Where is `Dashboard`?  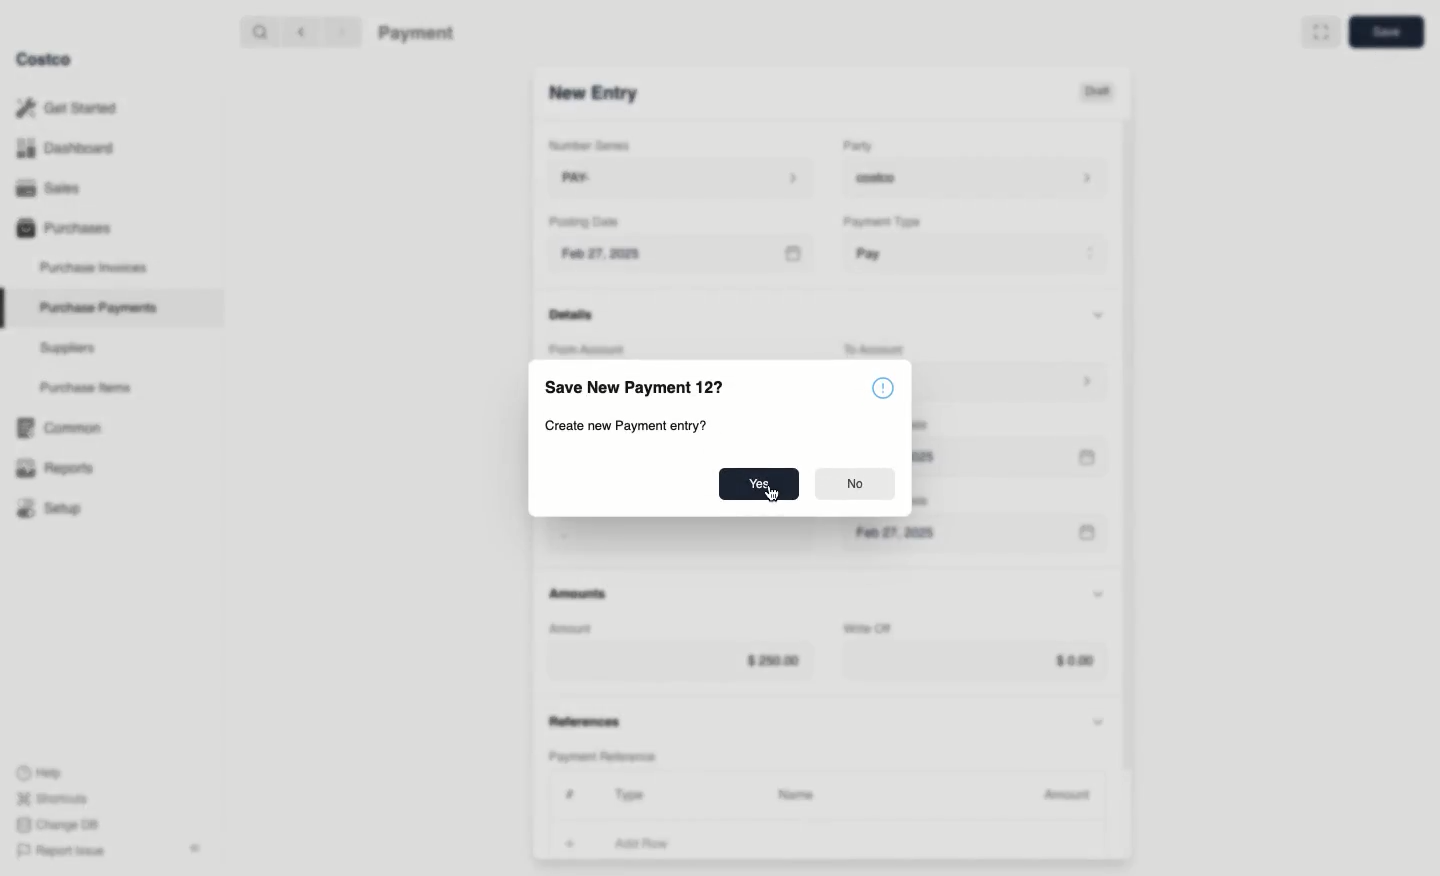 Dashboard is located at coordinates (71, 147).